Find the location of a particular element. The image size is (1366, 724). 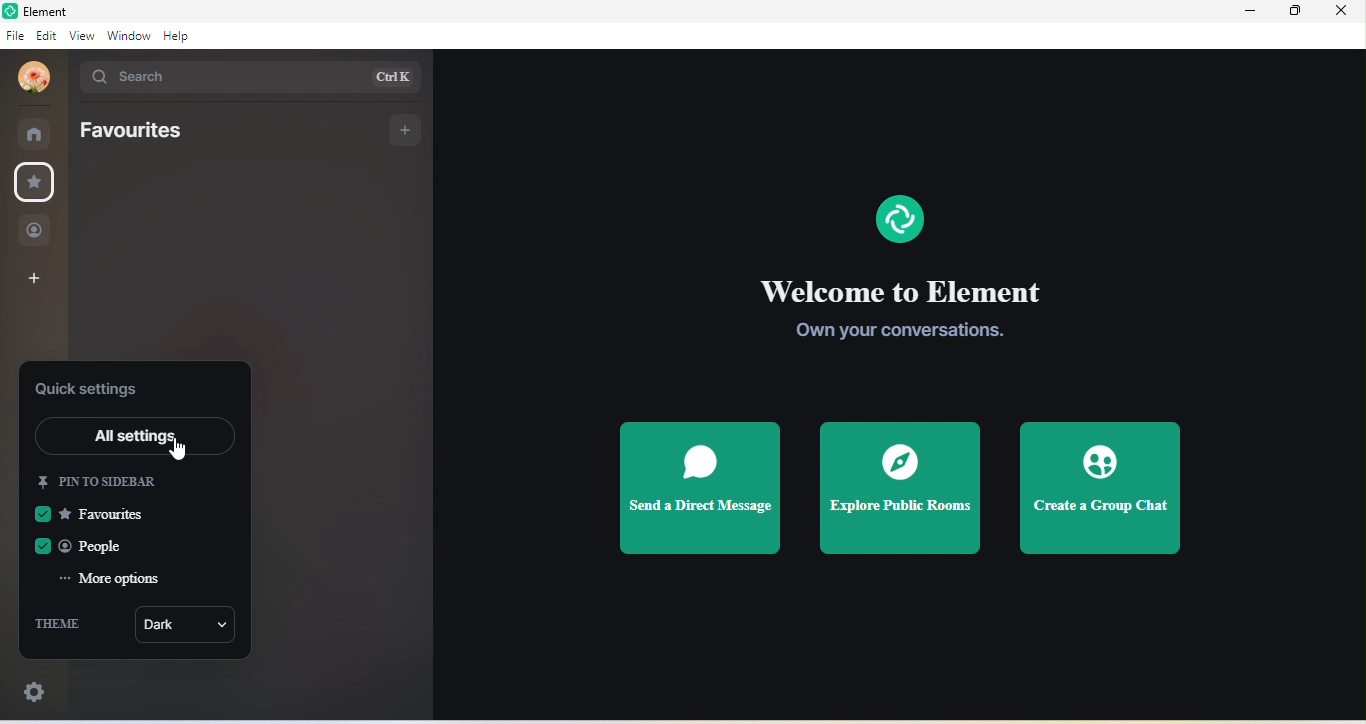

theme is located at coordinates (64, 627).